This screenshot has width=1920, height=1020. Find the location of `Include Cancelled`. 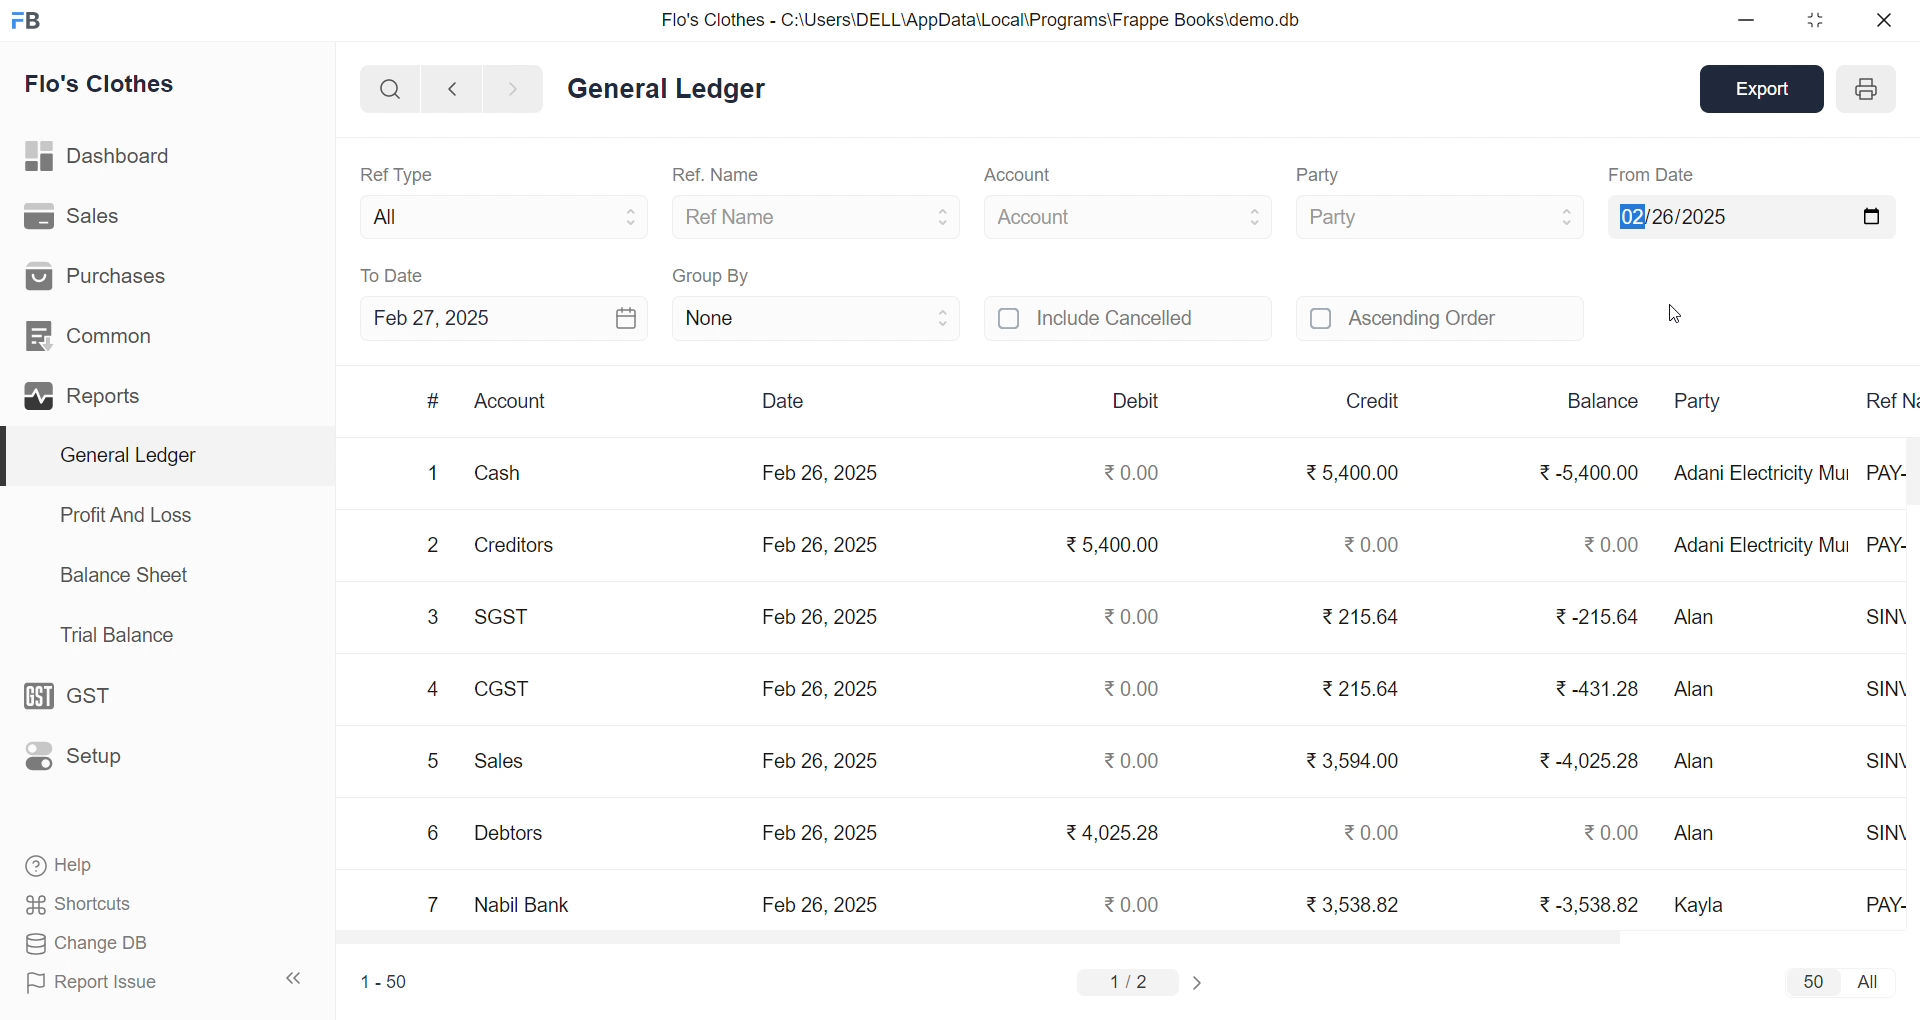

Include Cancelled is located at coordinates (1128, 320).